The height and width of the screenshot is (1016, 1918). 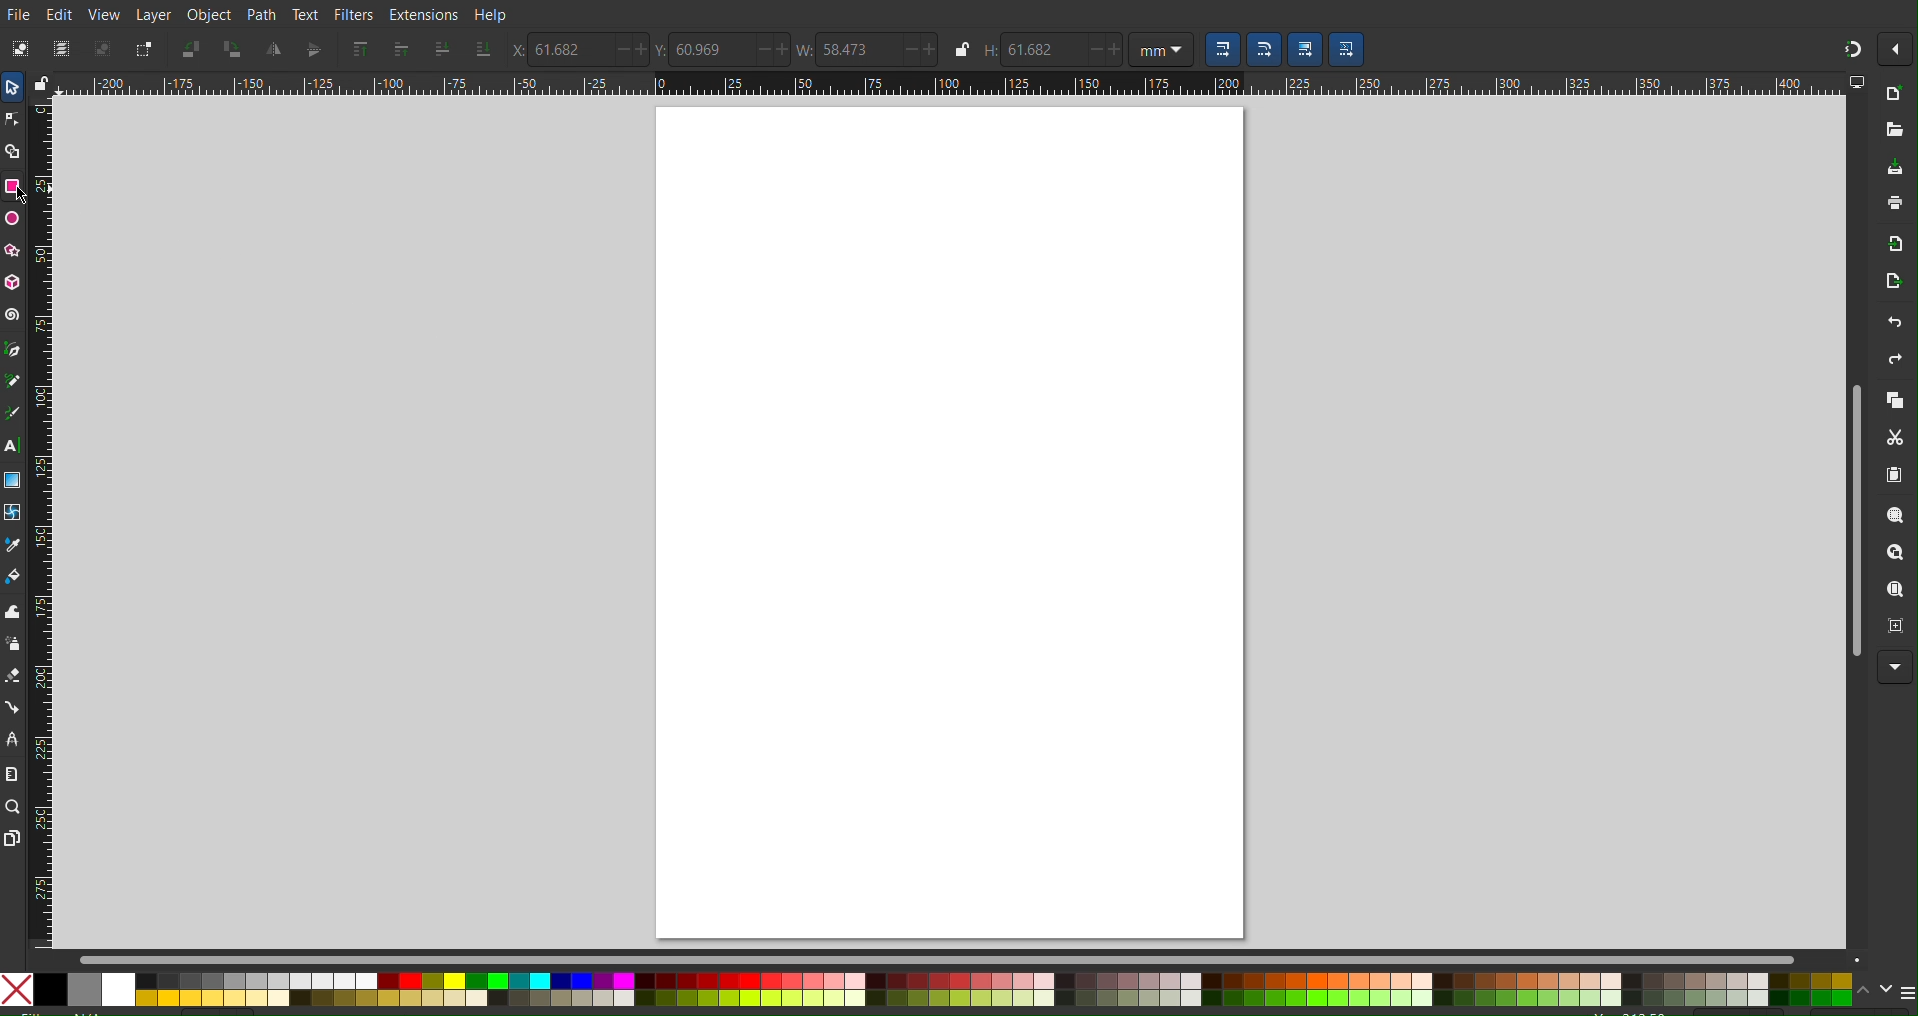 I want to click on computer icon, so click(x=1857, y=82).